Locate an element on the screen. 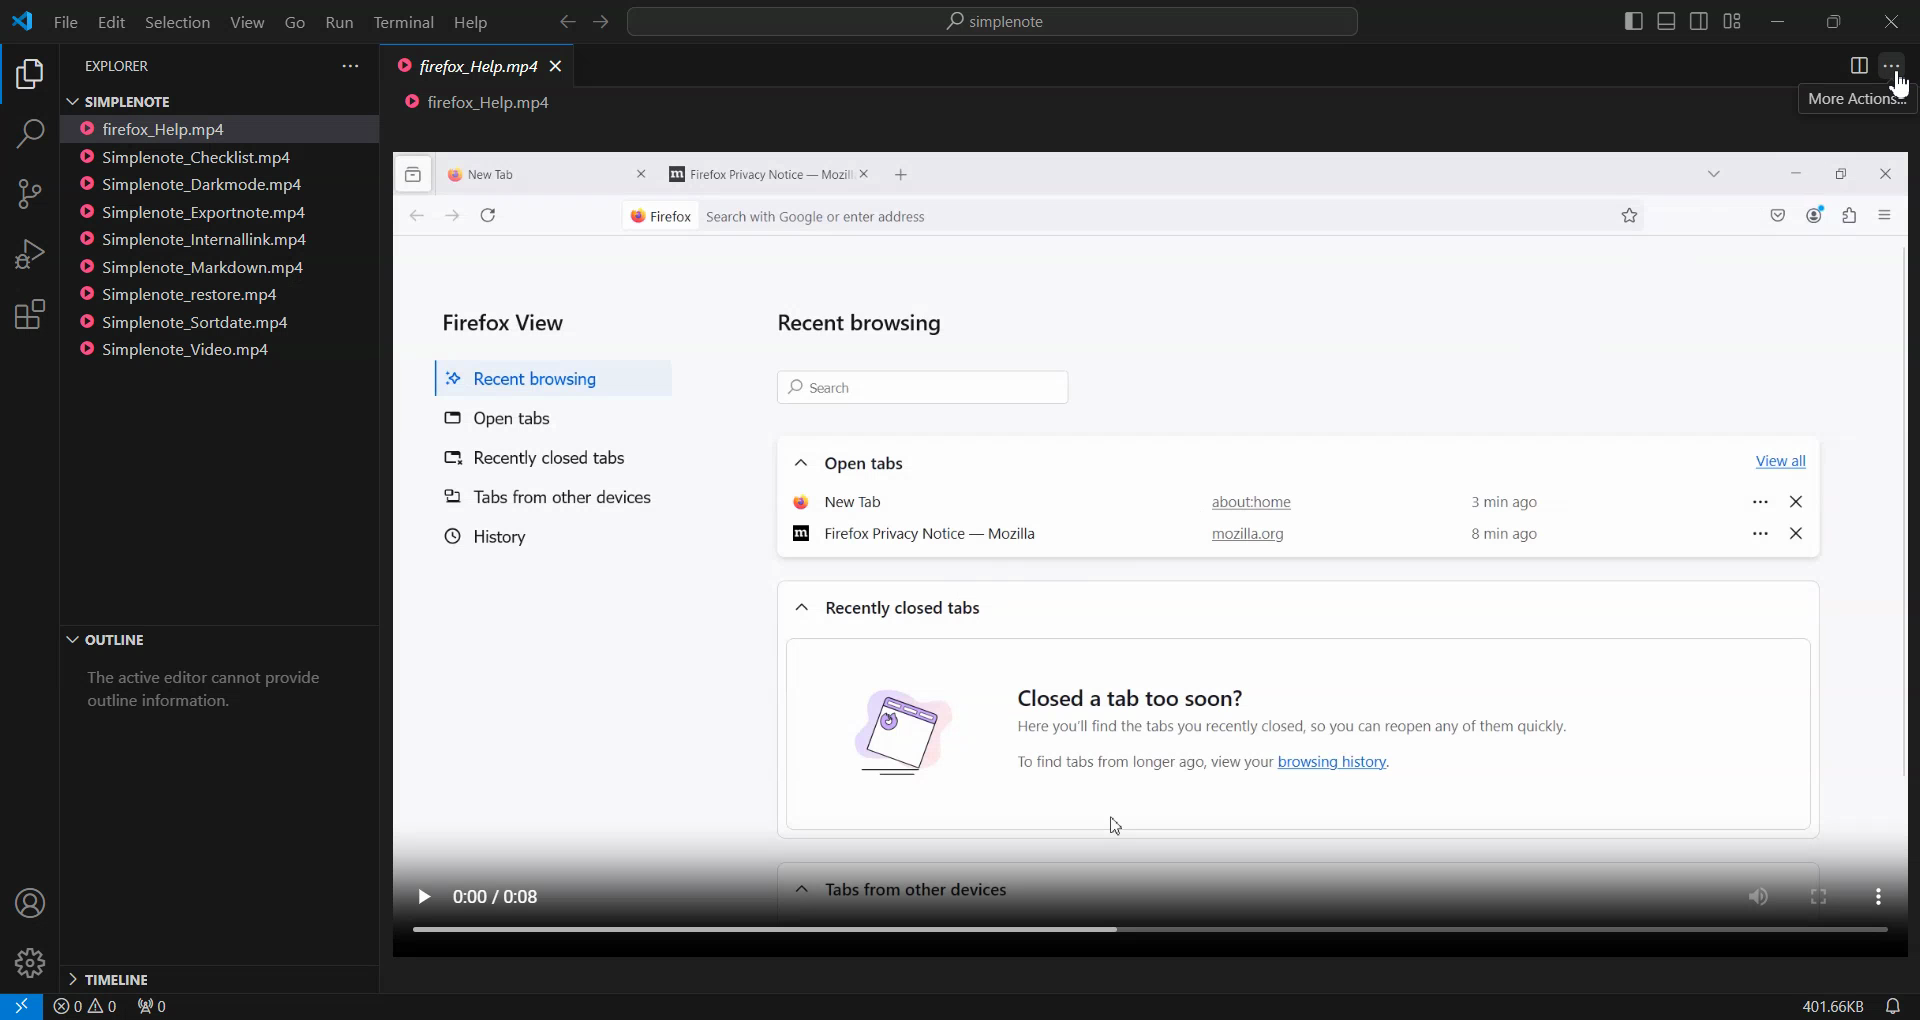  close is located at coordinates (1882, 173).